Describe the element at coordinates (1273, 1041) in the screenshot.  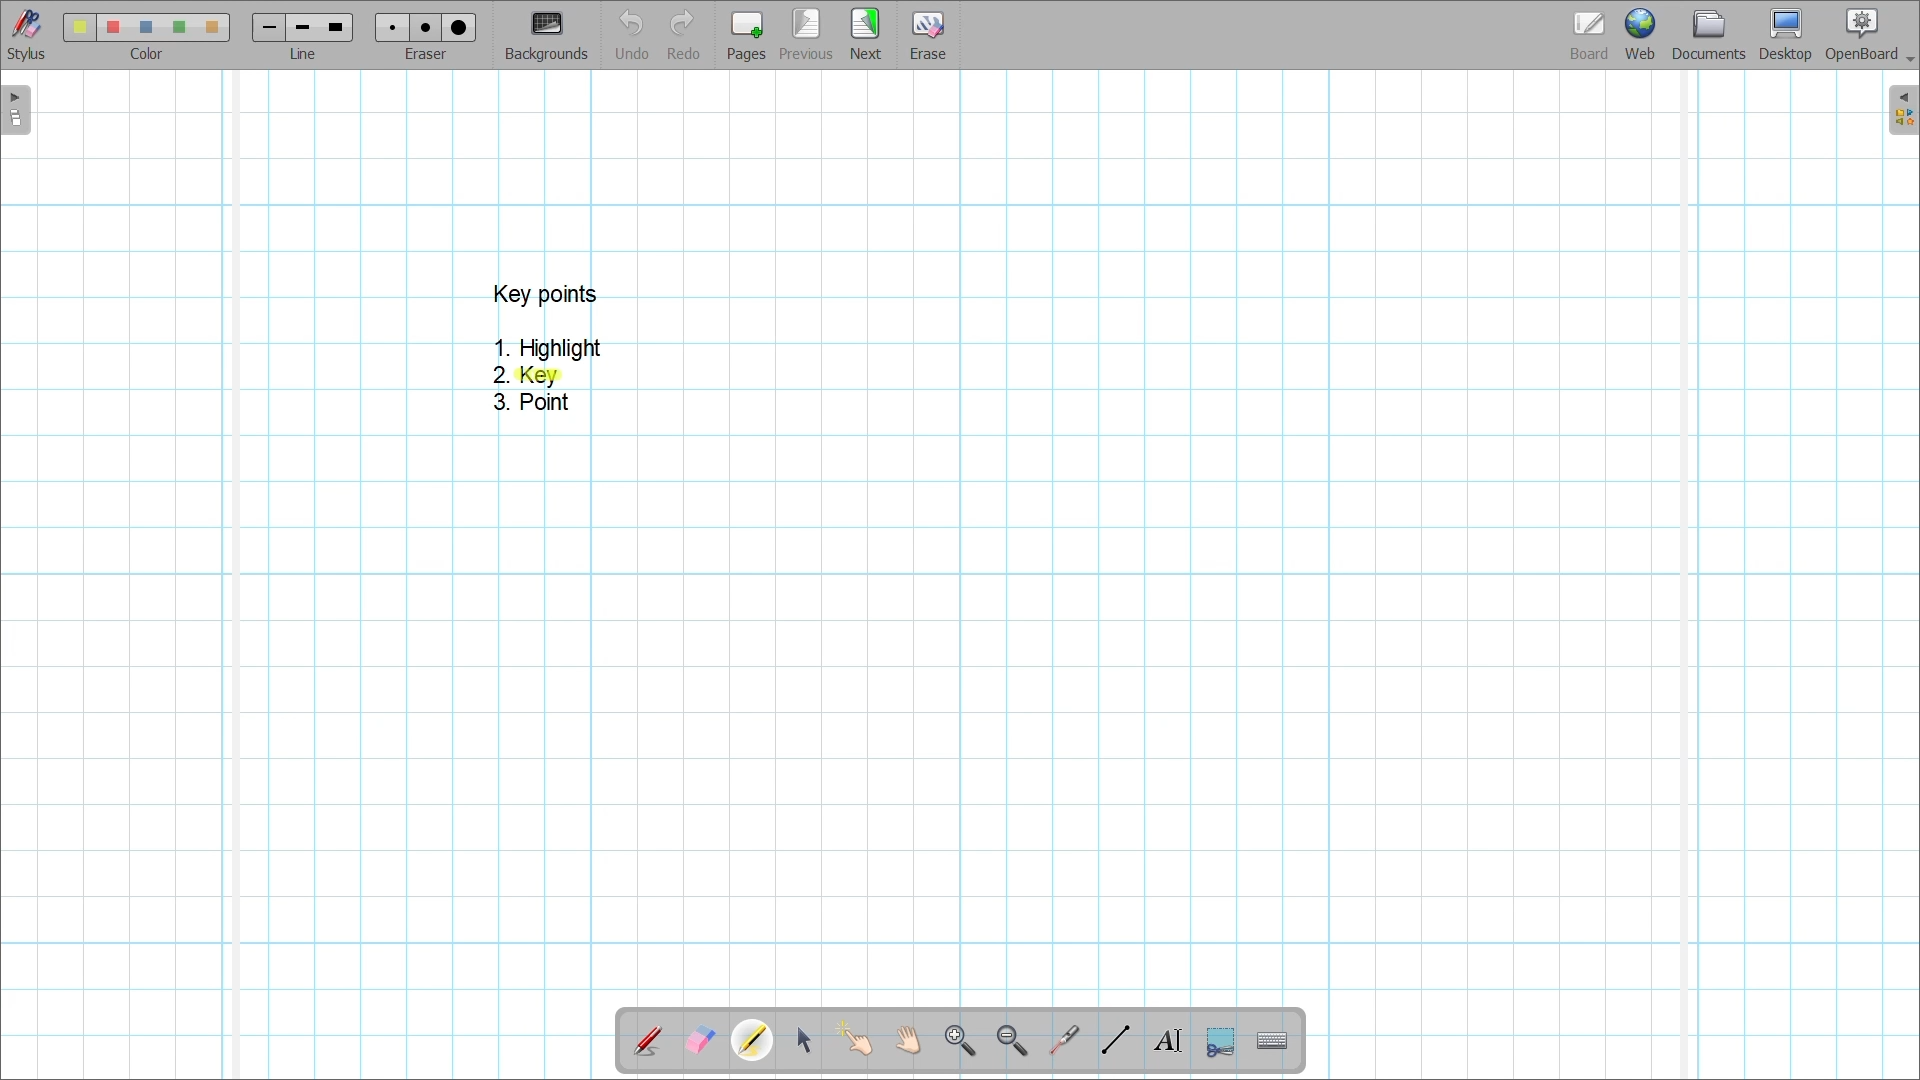
I see `Display virtual keyboard` at that location.